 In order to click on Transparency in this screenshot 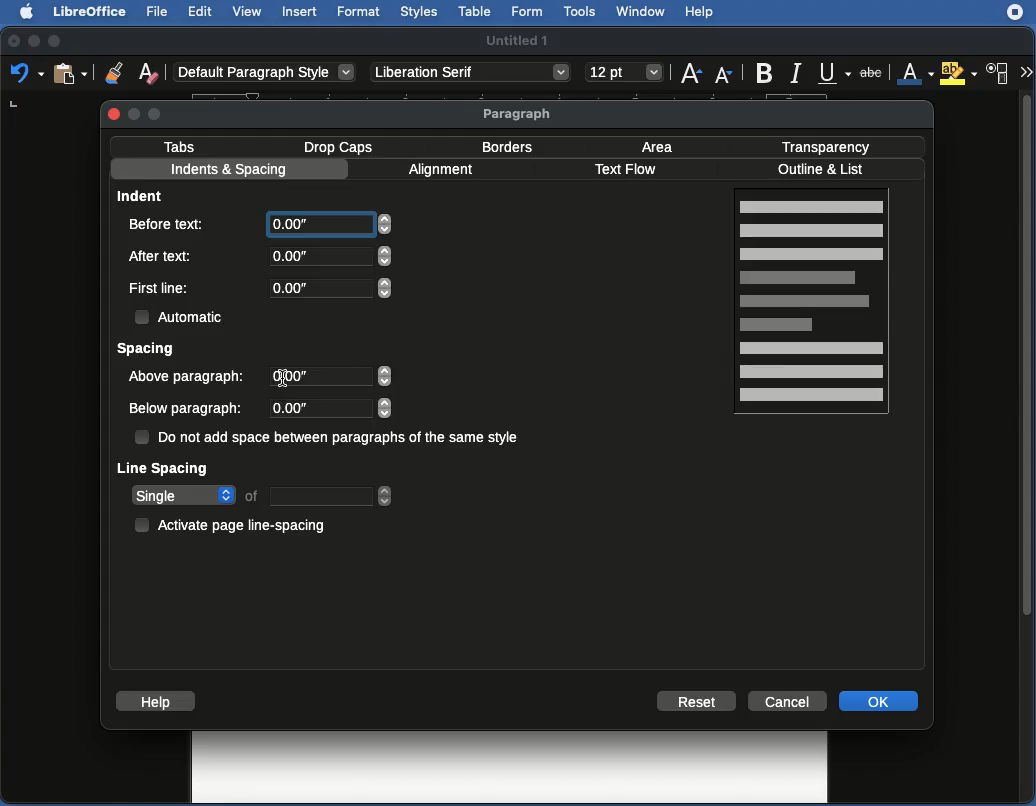, I will do `click(826, 145)`.